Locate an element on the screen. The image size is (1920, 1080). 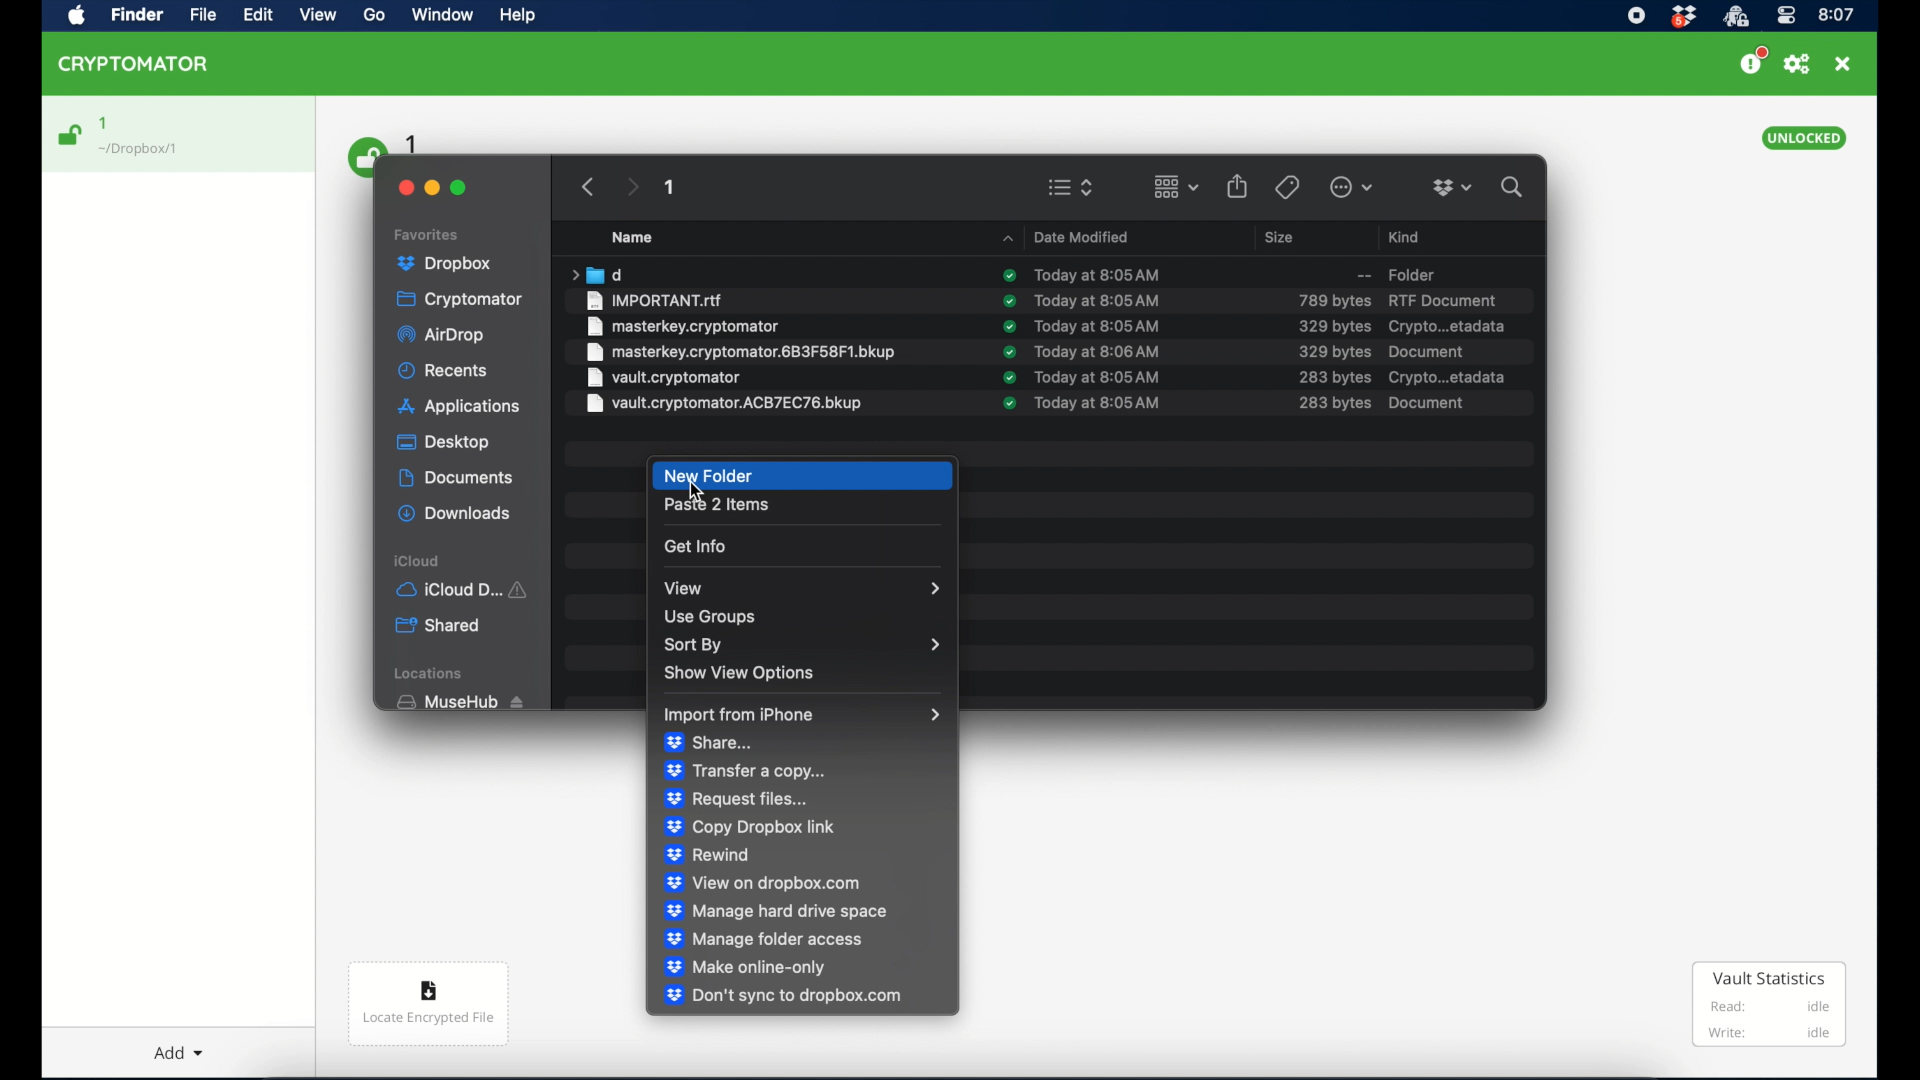
share is located at coordinates (708, 743).